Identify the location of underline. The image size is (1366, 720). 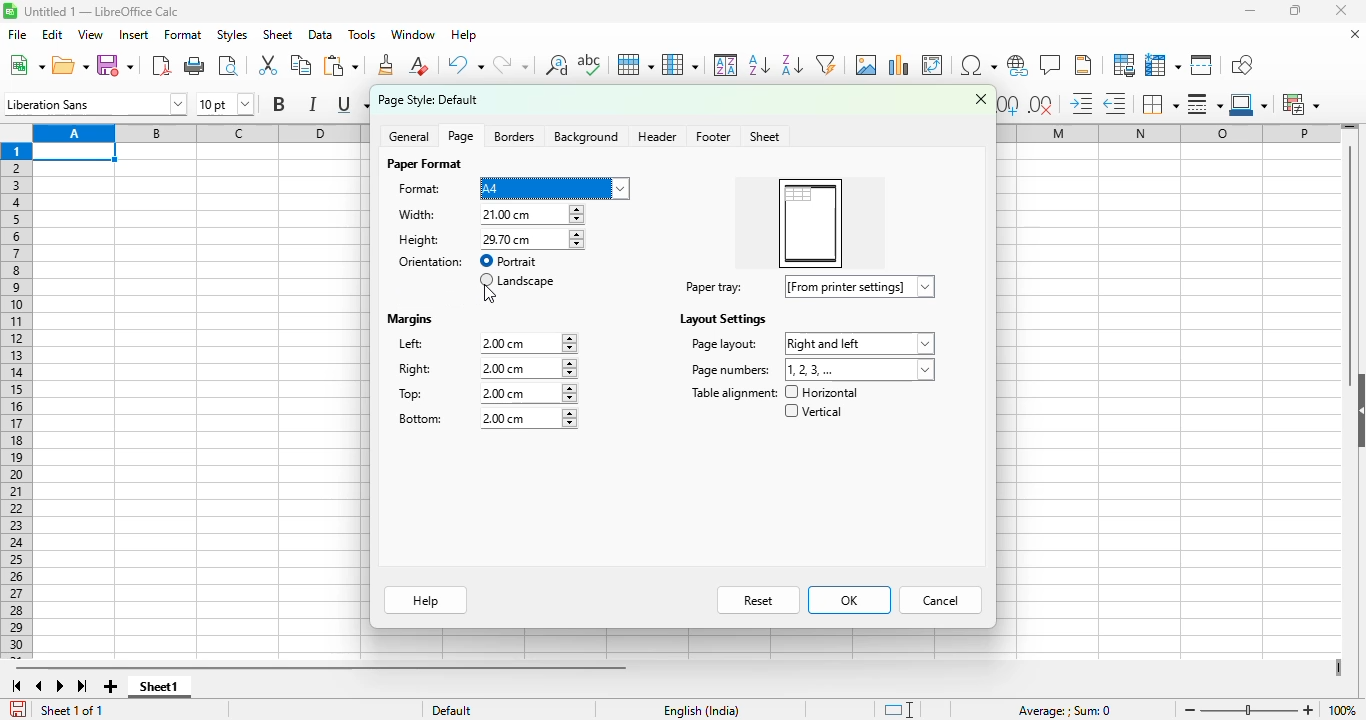
(351, 105).